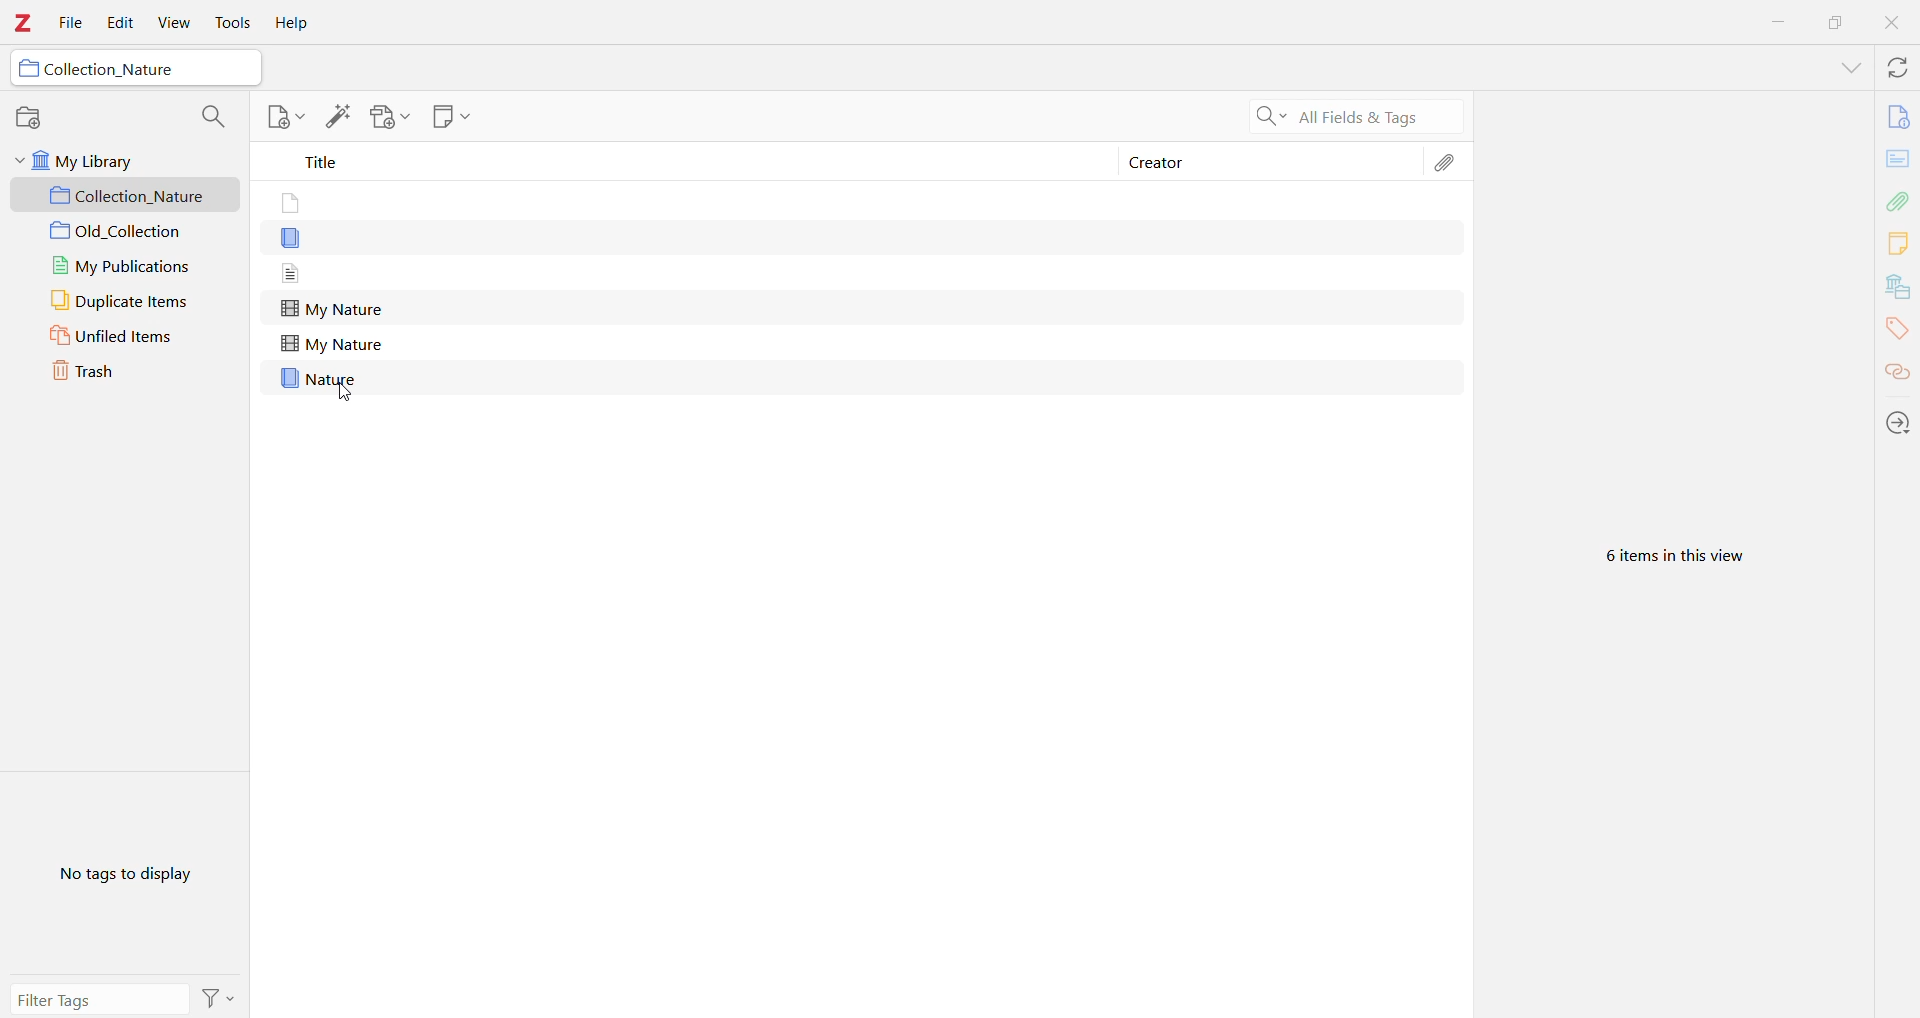  What do you see at coordinates (289, 24) in the screenshot?
I see `Help` at bounding box center [289, 24].